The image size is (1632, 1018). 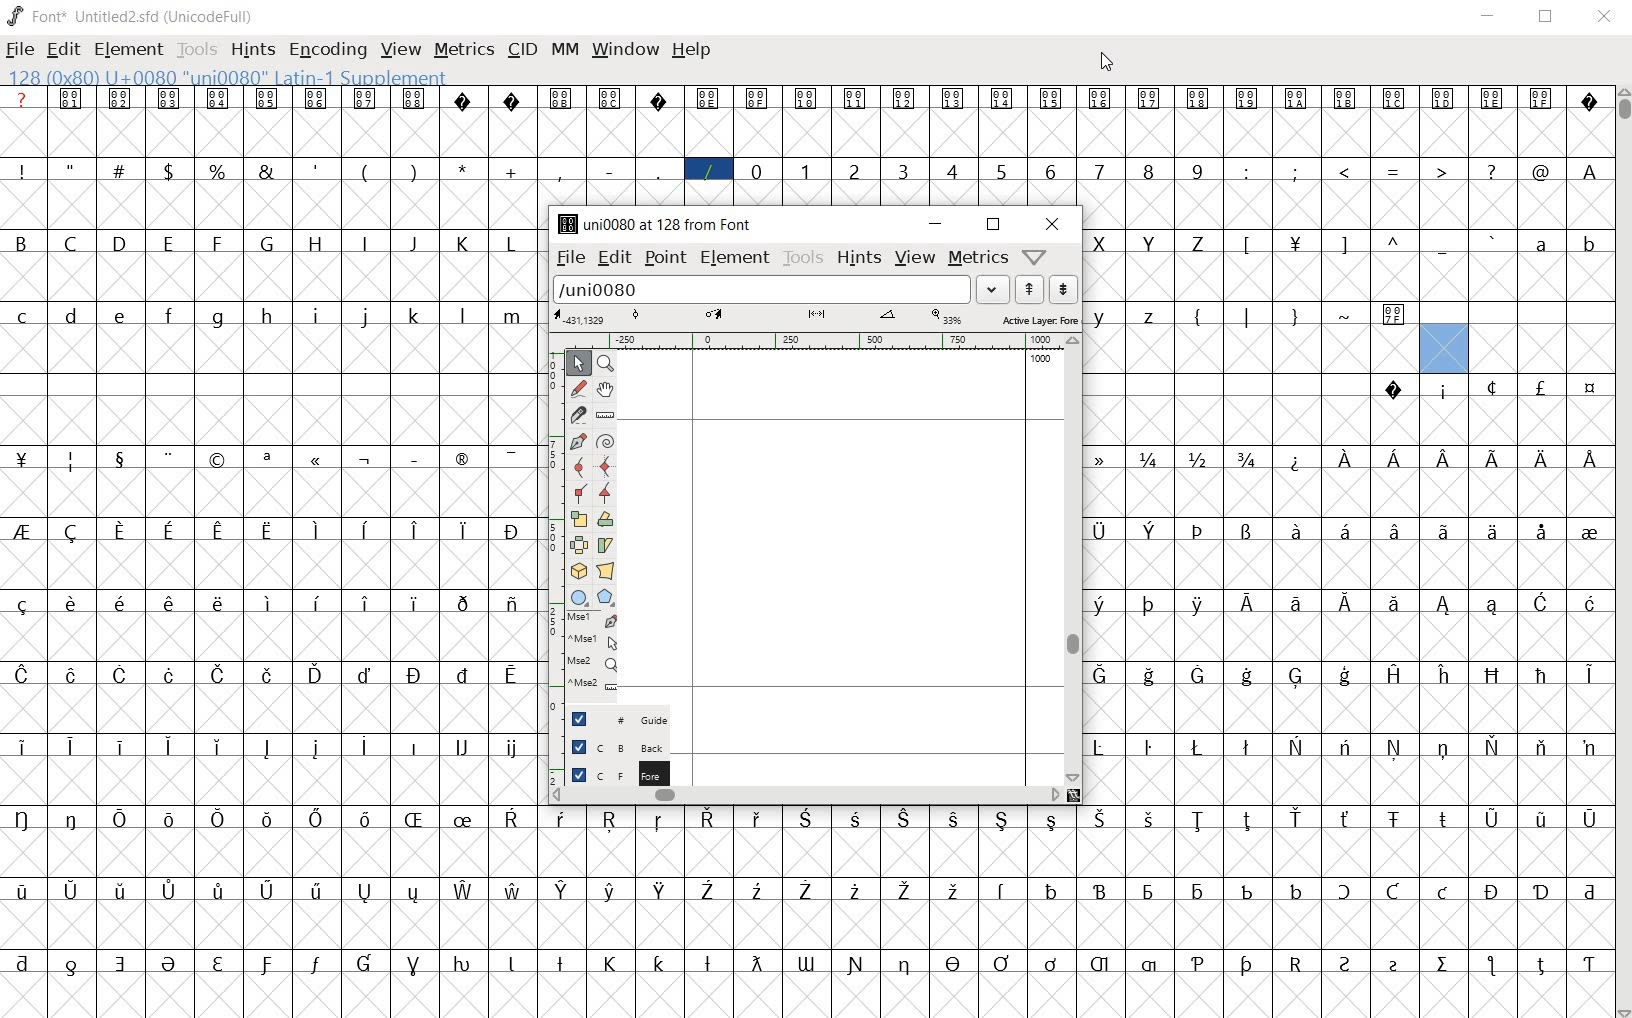 I want to click on glyph, so click(x=1443, y=964).